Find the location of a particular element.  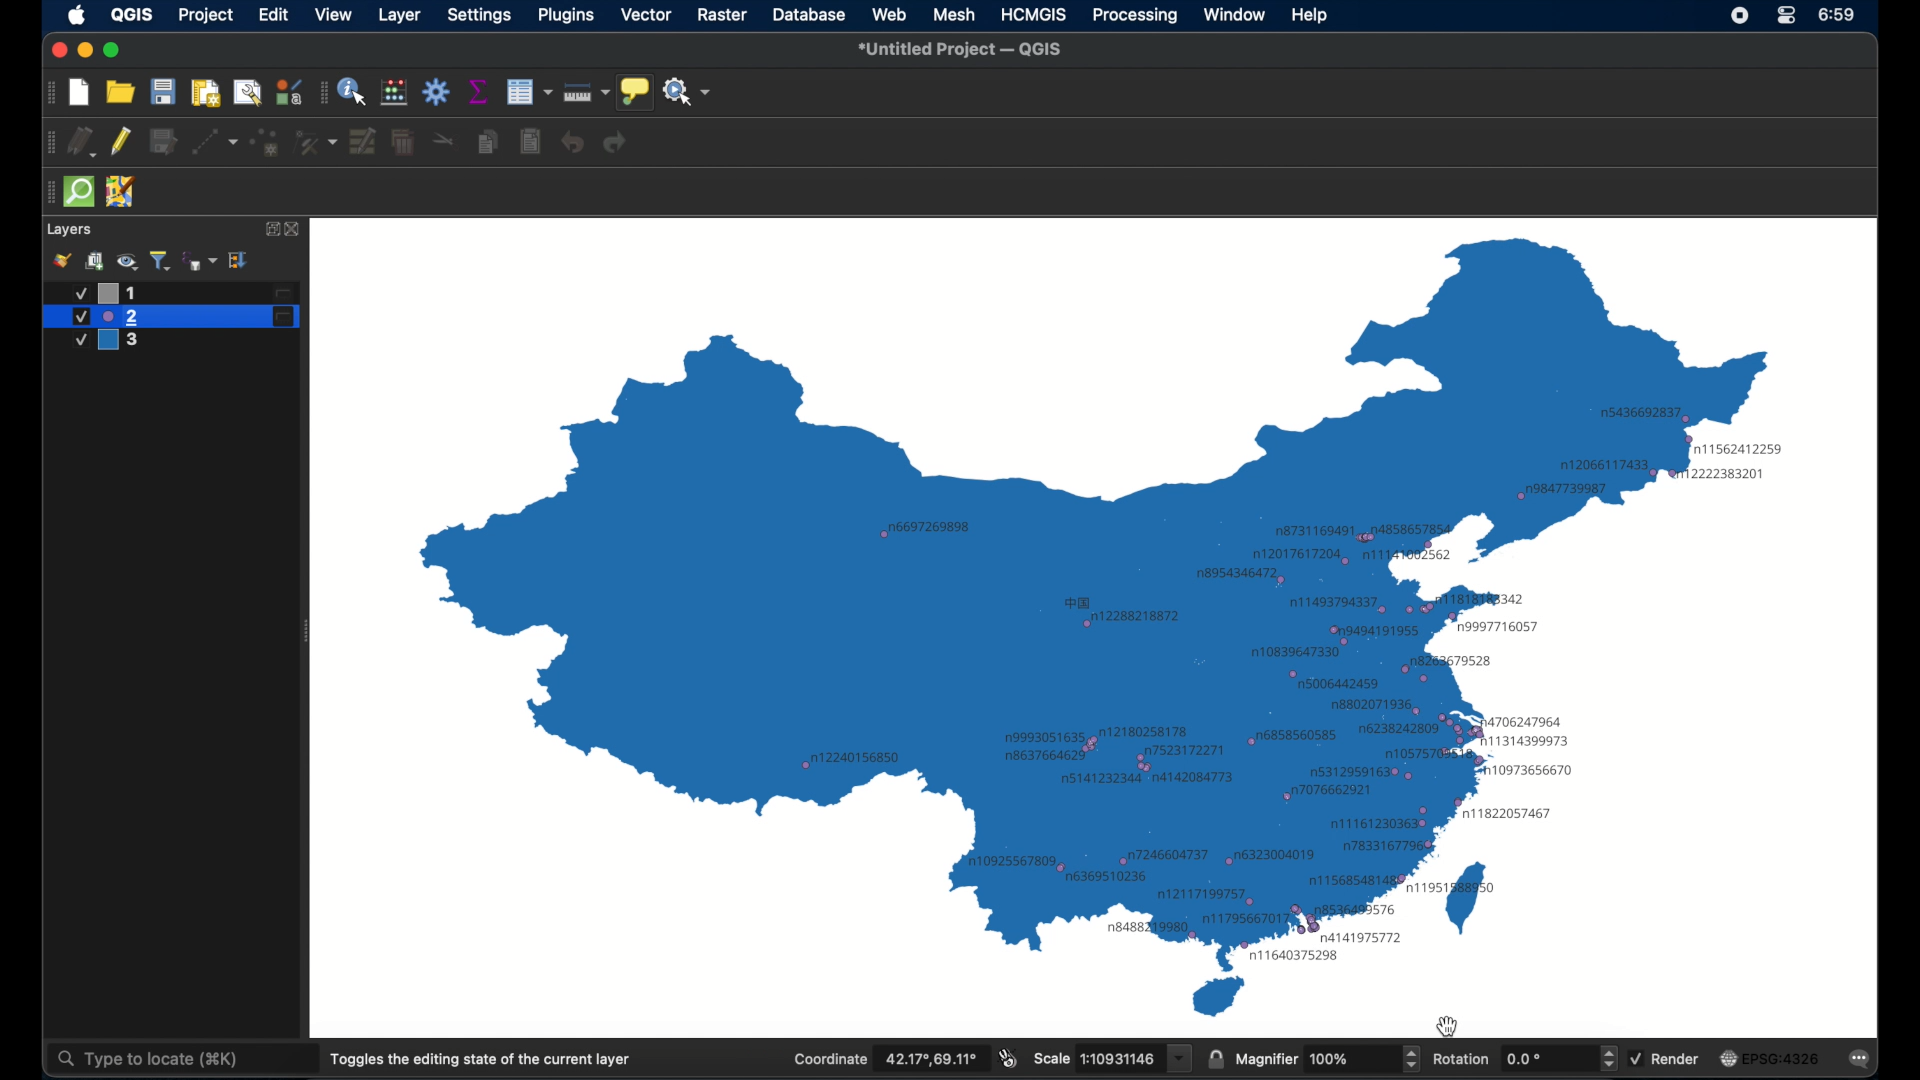

messages is located at coordinates (1861, 1060).